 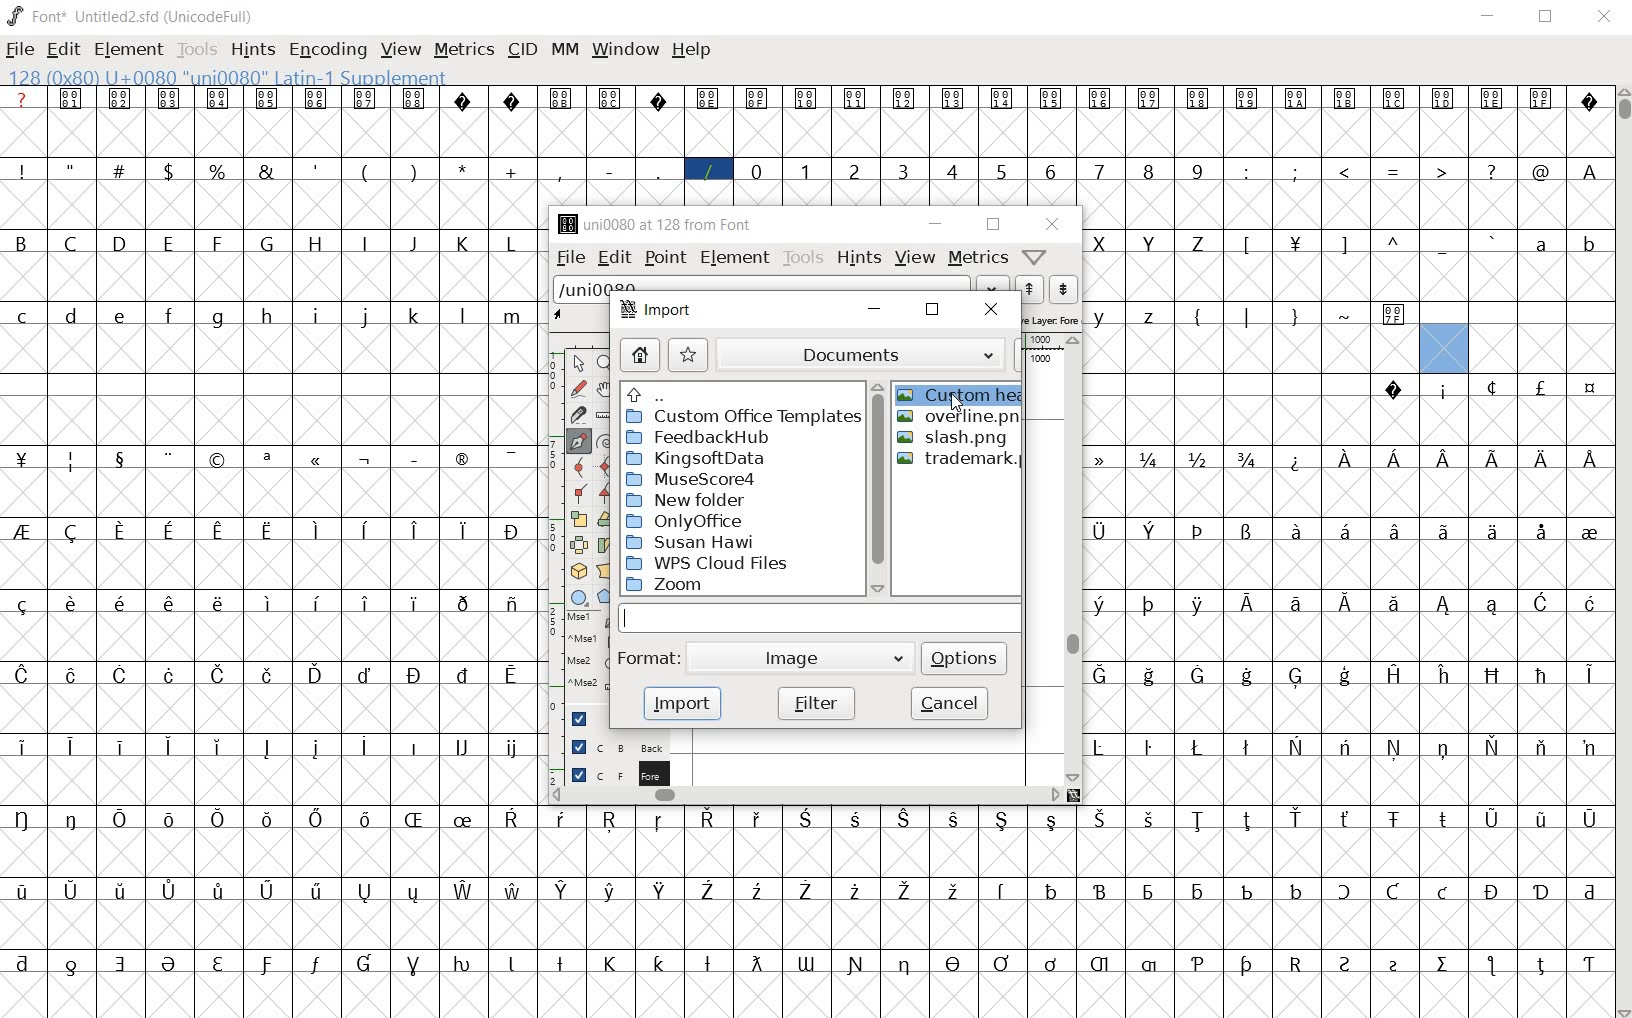 What do you see at coordinates (365, 530) in the screenshot?
I see `glyph` at bounding box center [365, 530].